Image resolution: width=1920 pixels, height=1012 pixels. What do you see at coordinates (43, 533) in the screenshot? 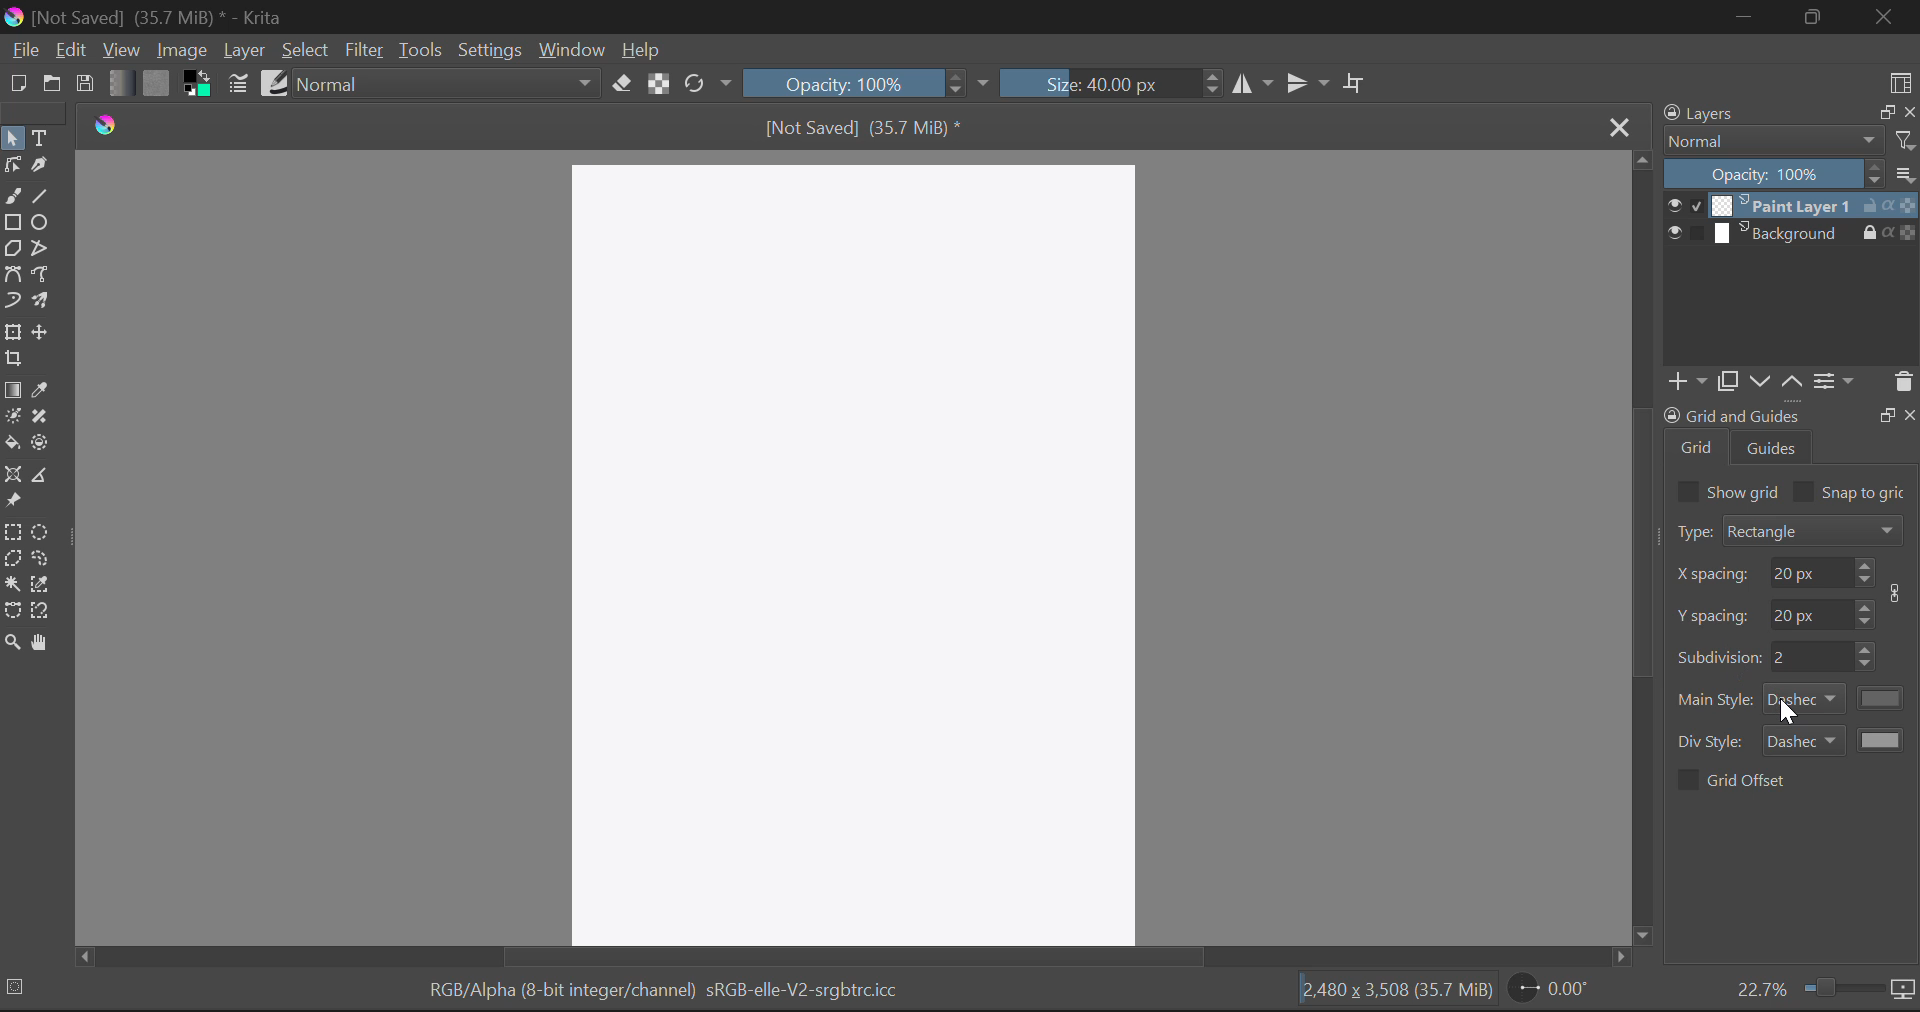
I see `Circular Selection` at bounding box center [43, 533].